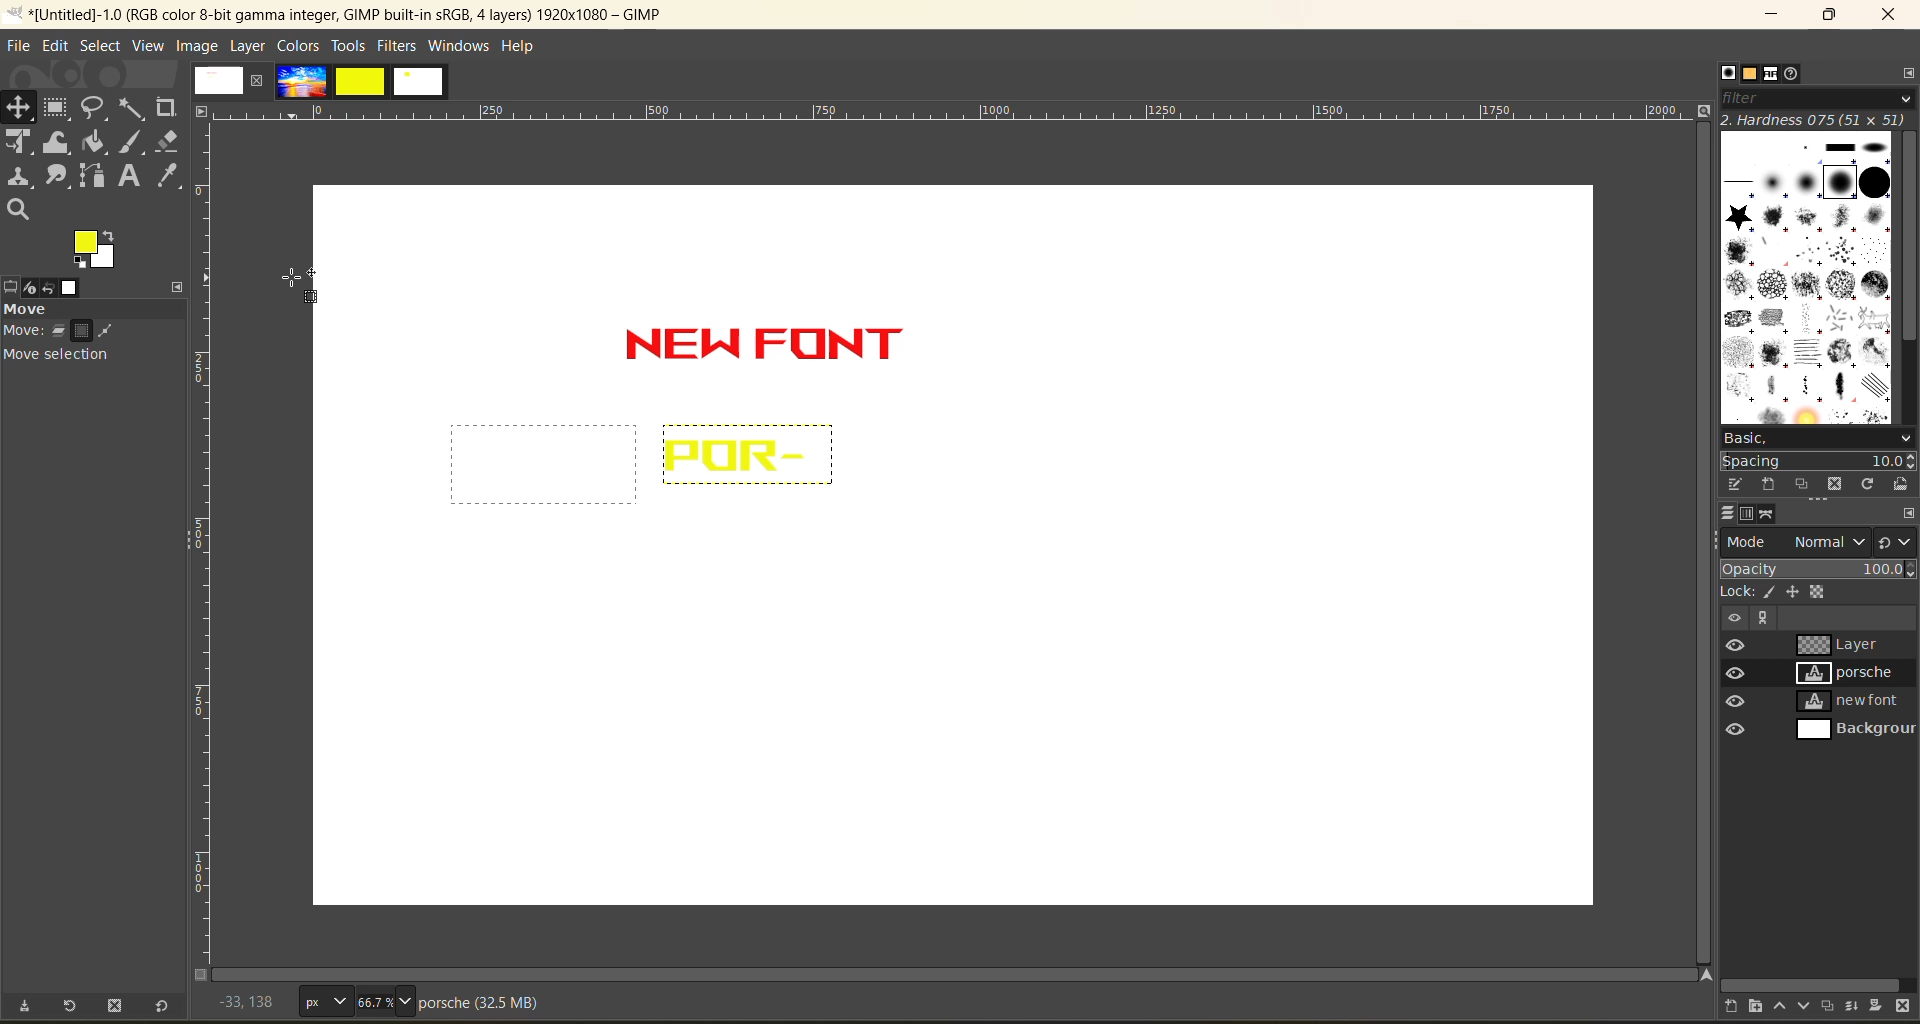 Image resolution: width=1920 pixels, height=1024 pixels. I want to click on edit, so click(58, 47).